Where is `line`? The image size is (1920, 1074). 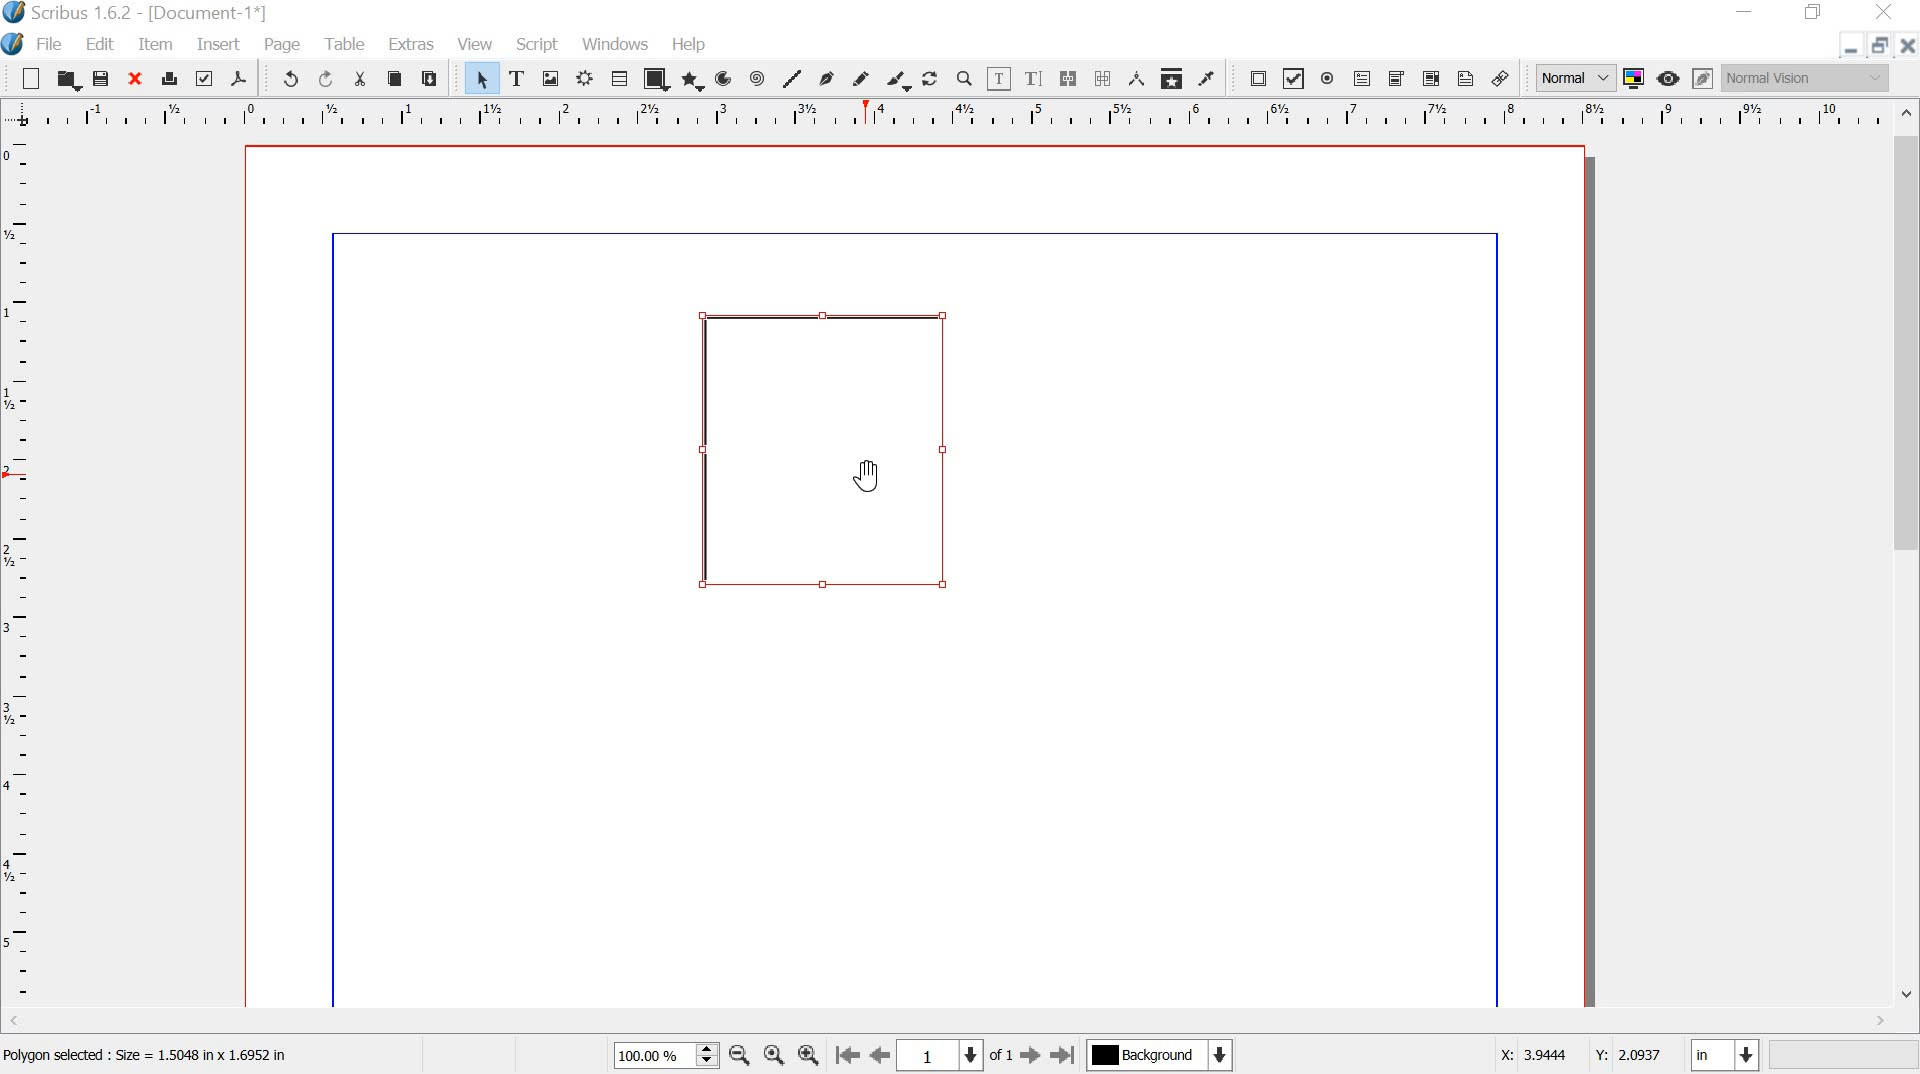
line is located at coordinates (794, 78).